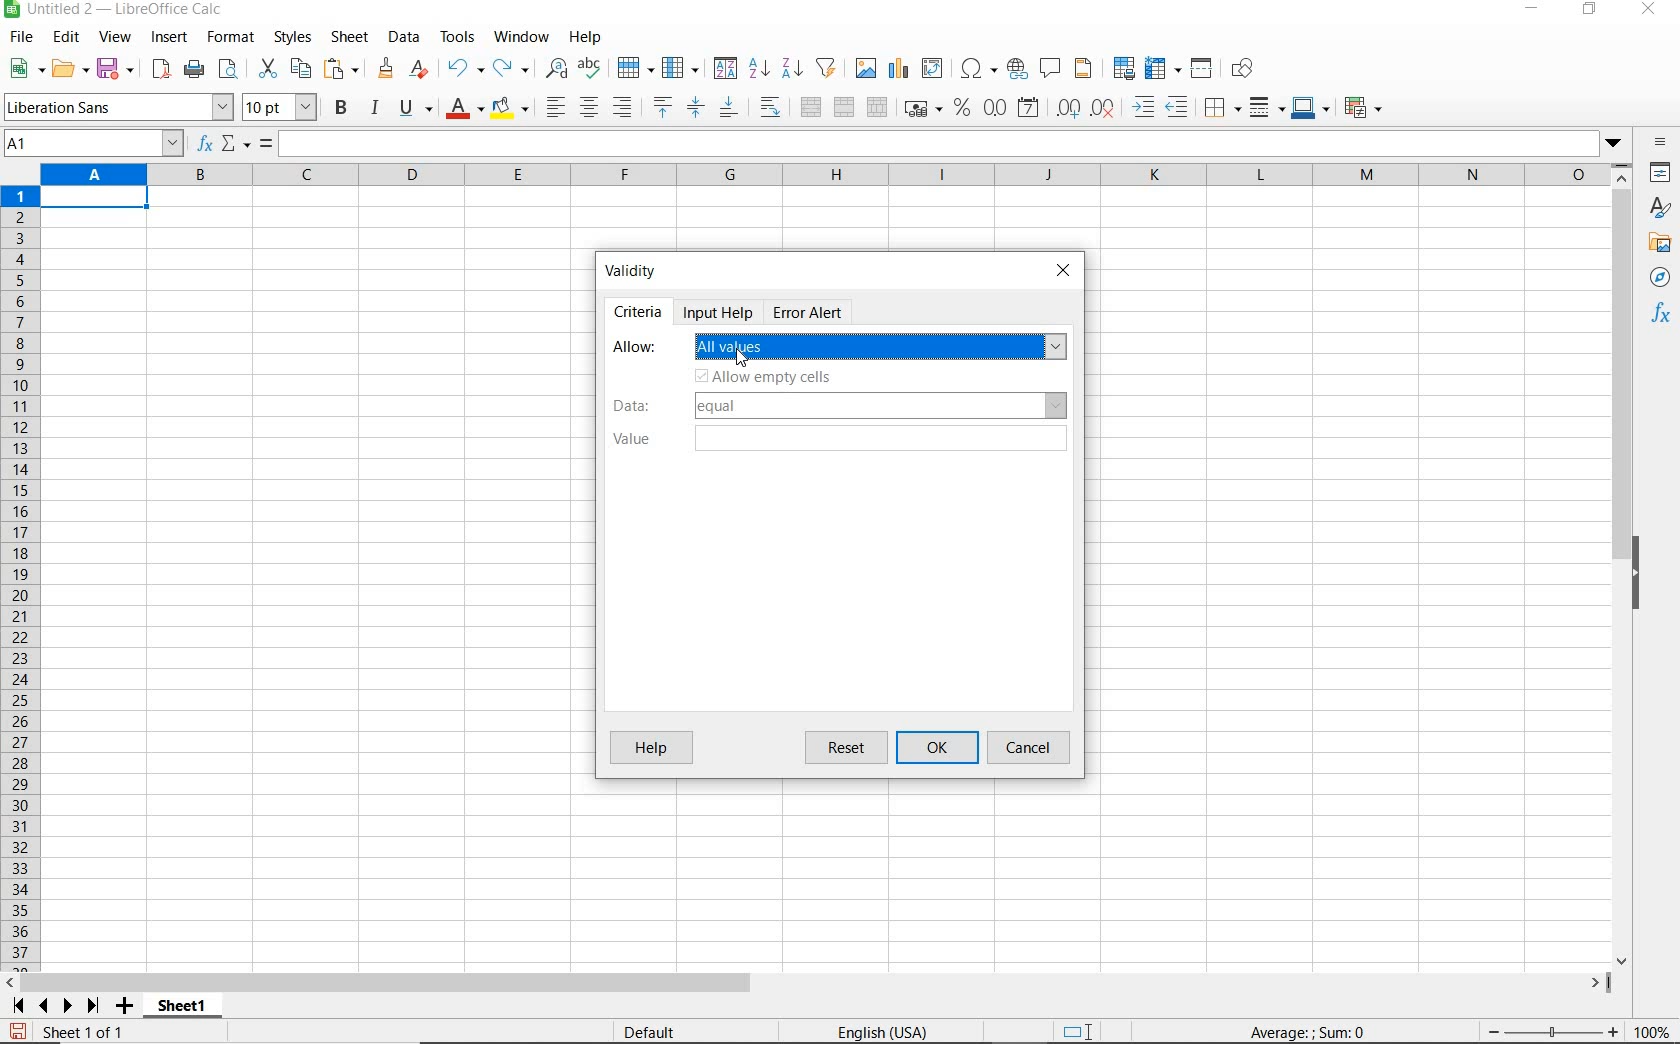  What do you see at coordinates (653, 1033) in the screenshot?
I see `default` at bounding box center [653, 1033].